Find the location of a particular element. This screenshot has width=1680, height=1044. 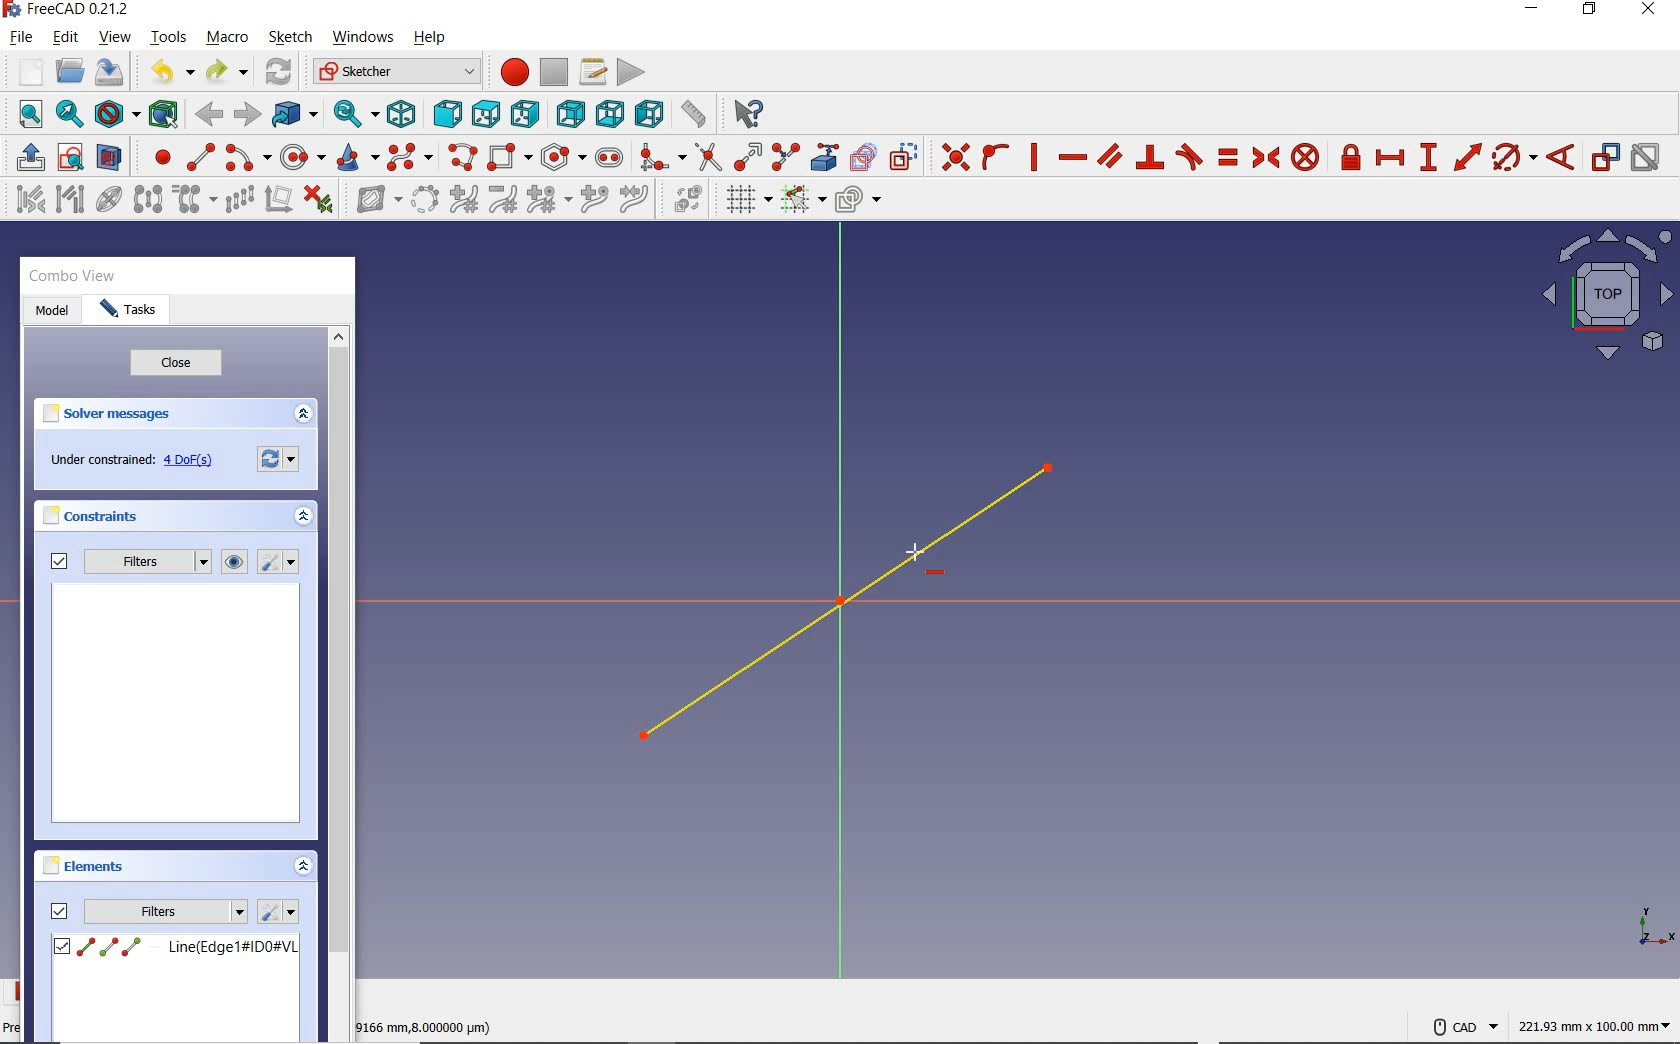

CREATE POLYLINE is located at coordinates (461, 157).